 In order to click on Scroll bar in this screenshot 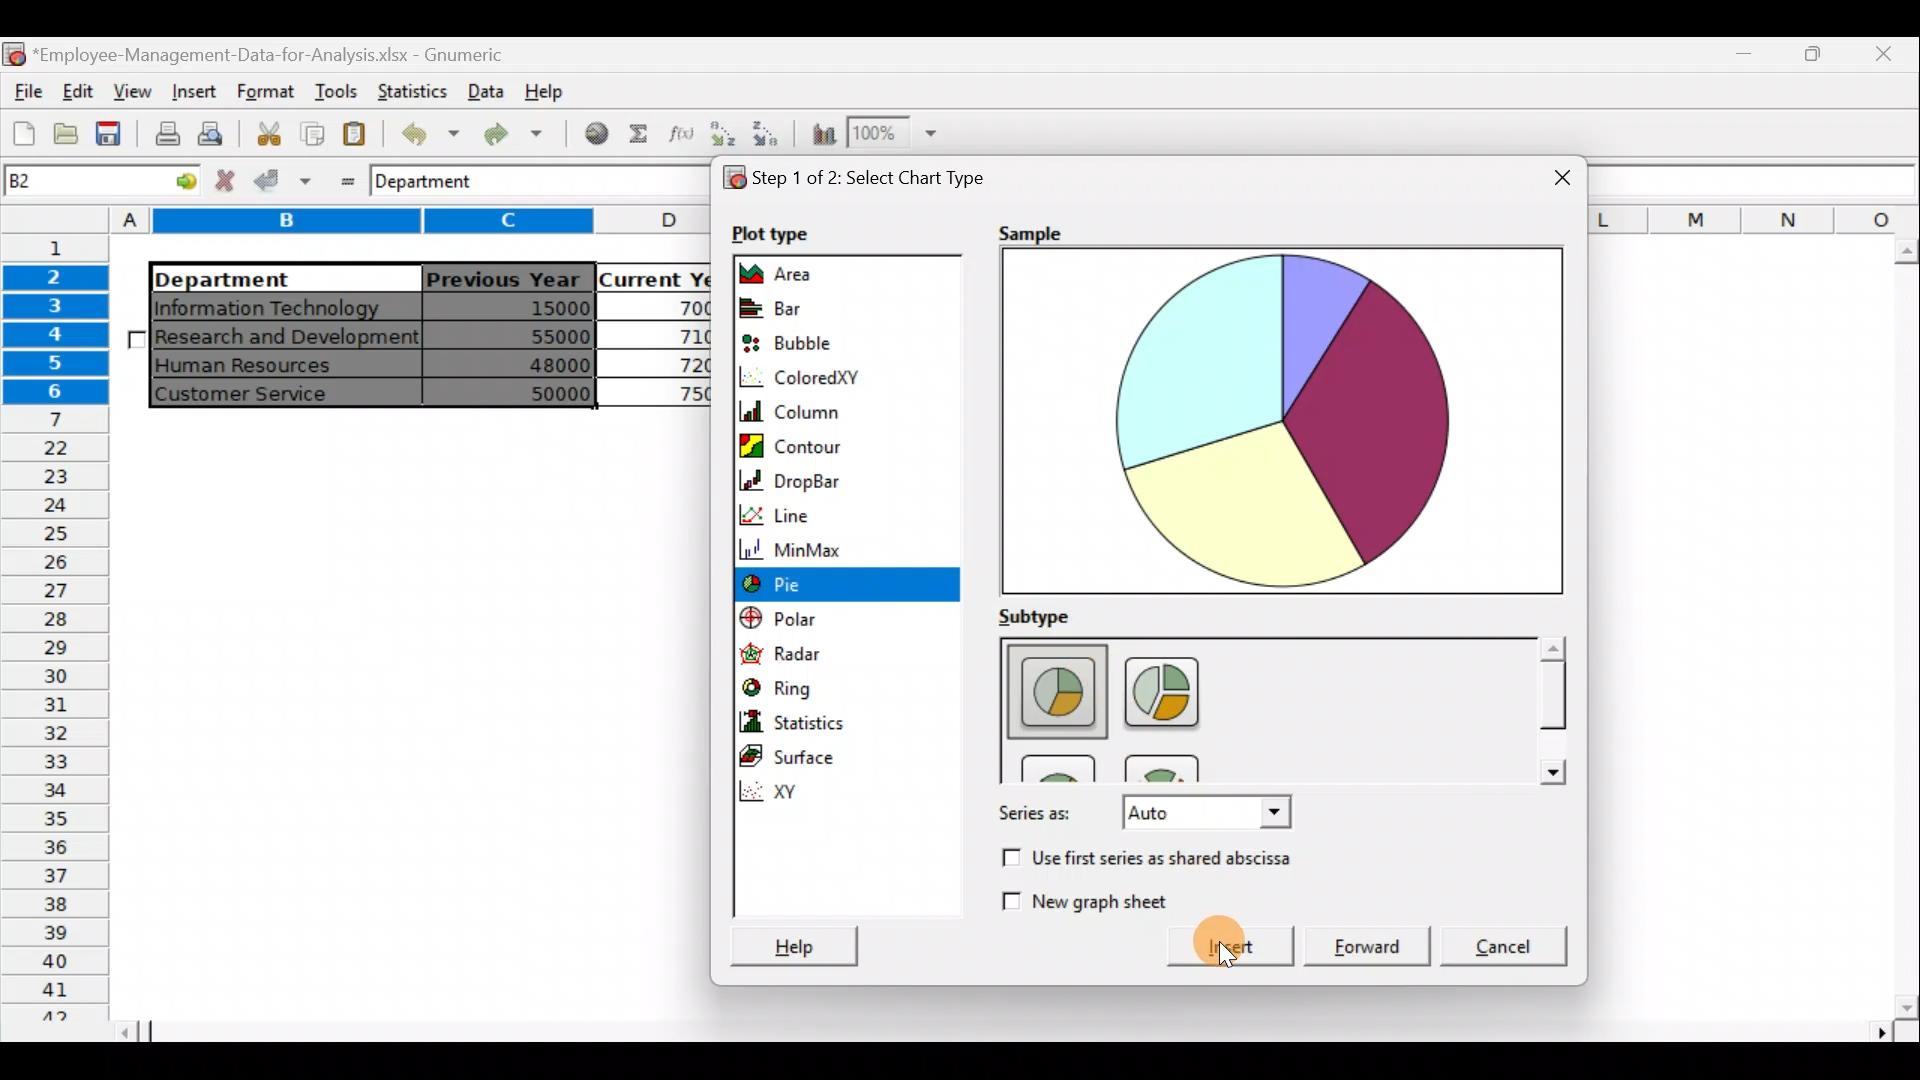, I will do `click(1020, 1033)`.